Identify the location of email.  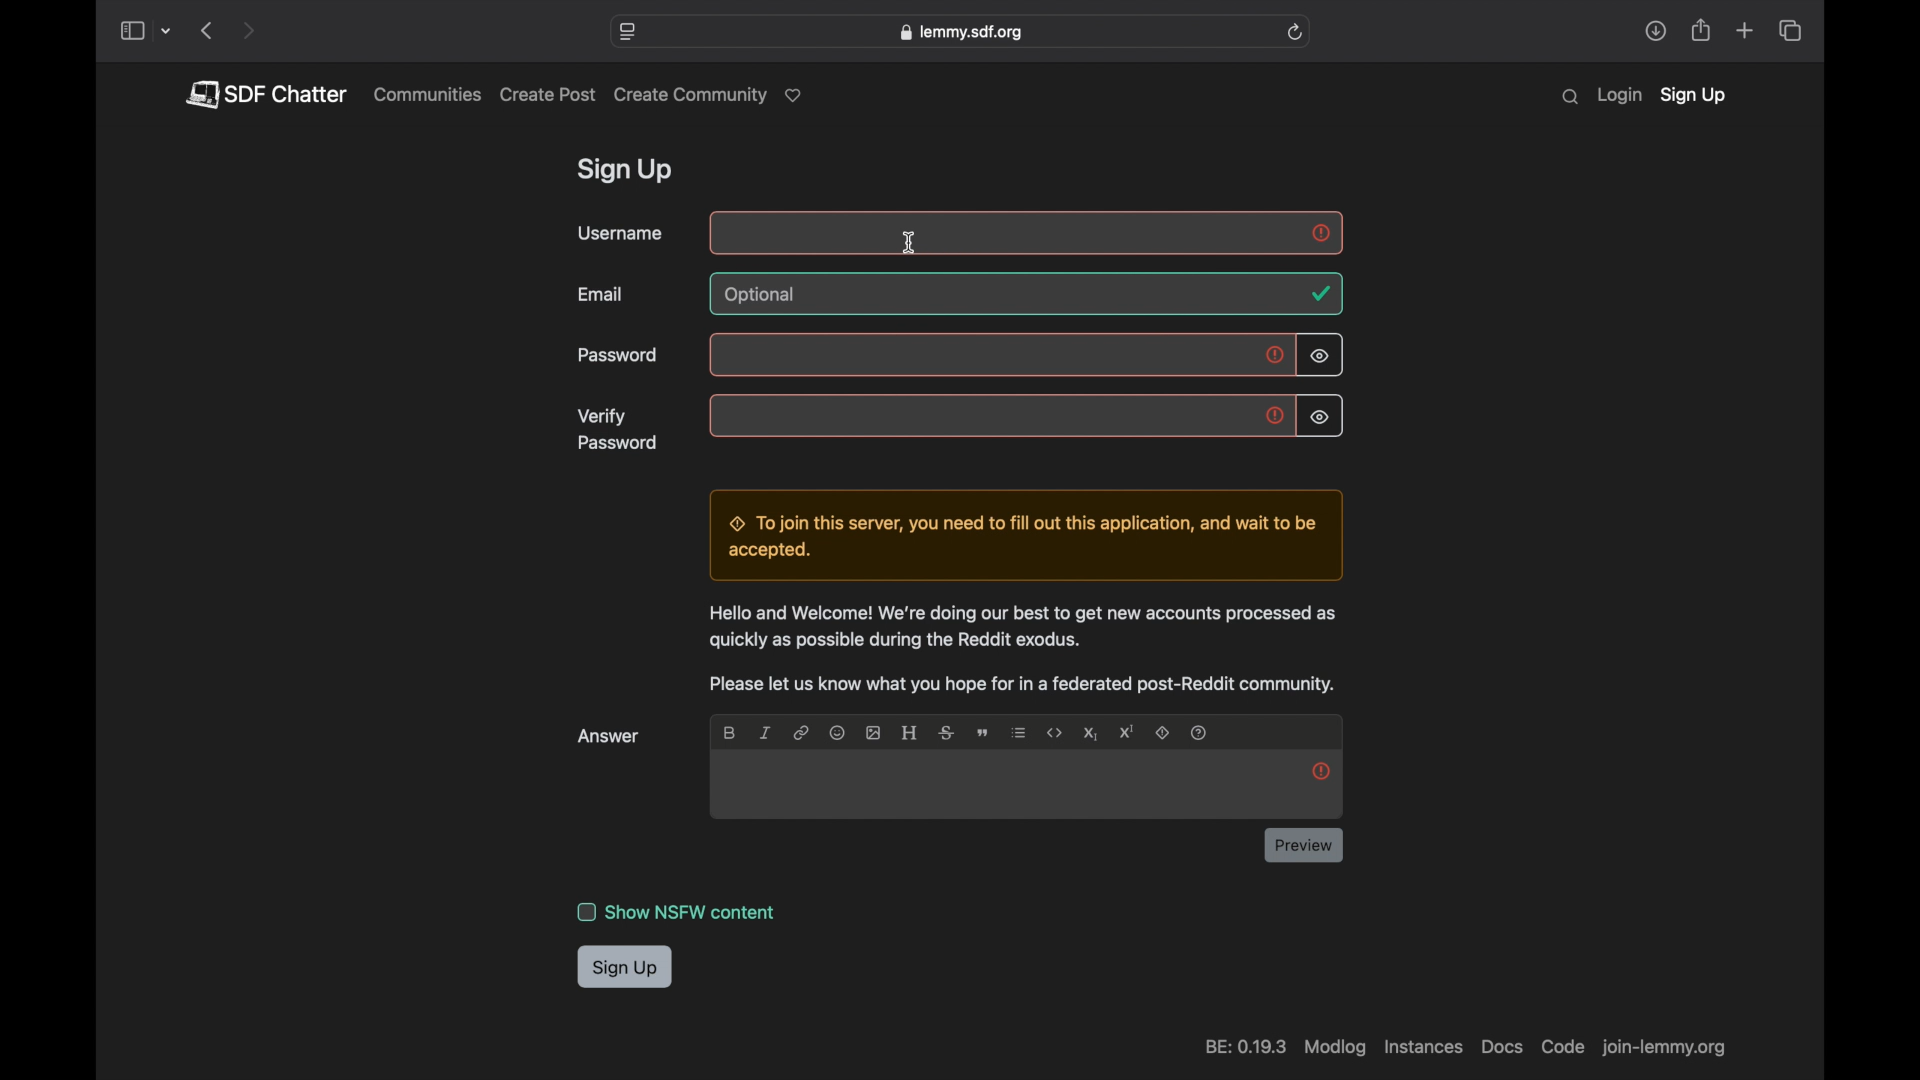
(602, 294).